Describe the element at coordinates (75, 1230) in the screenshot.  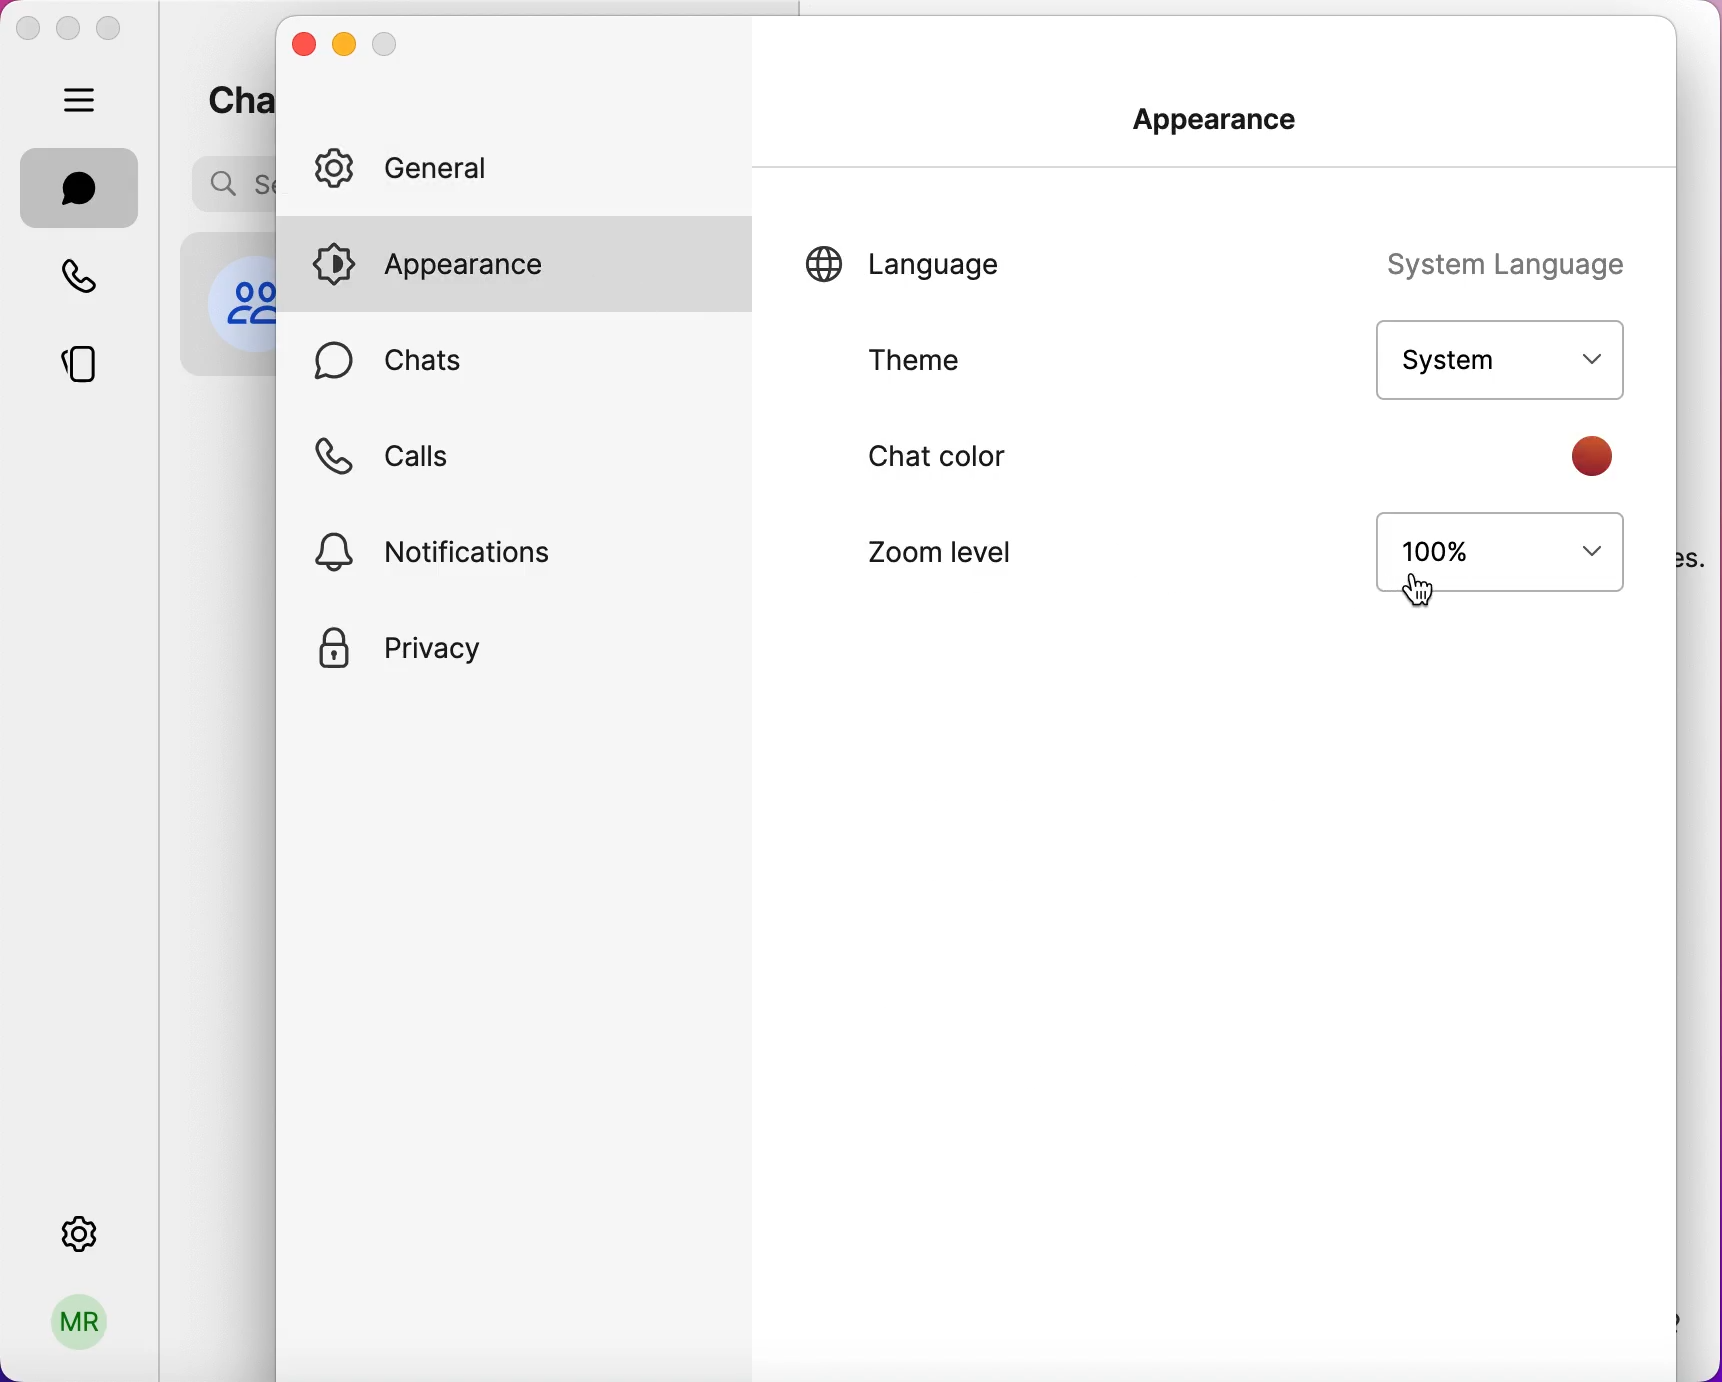
I see `settings` at that location.